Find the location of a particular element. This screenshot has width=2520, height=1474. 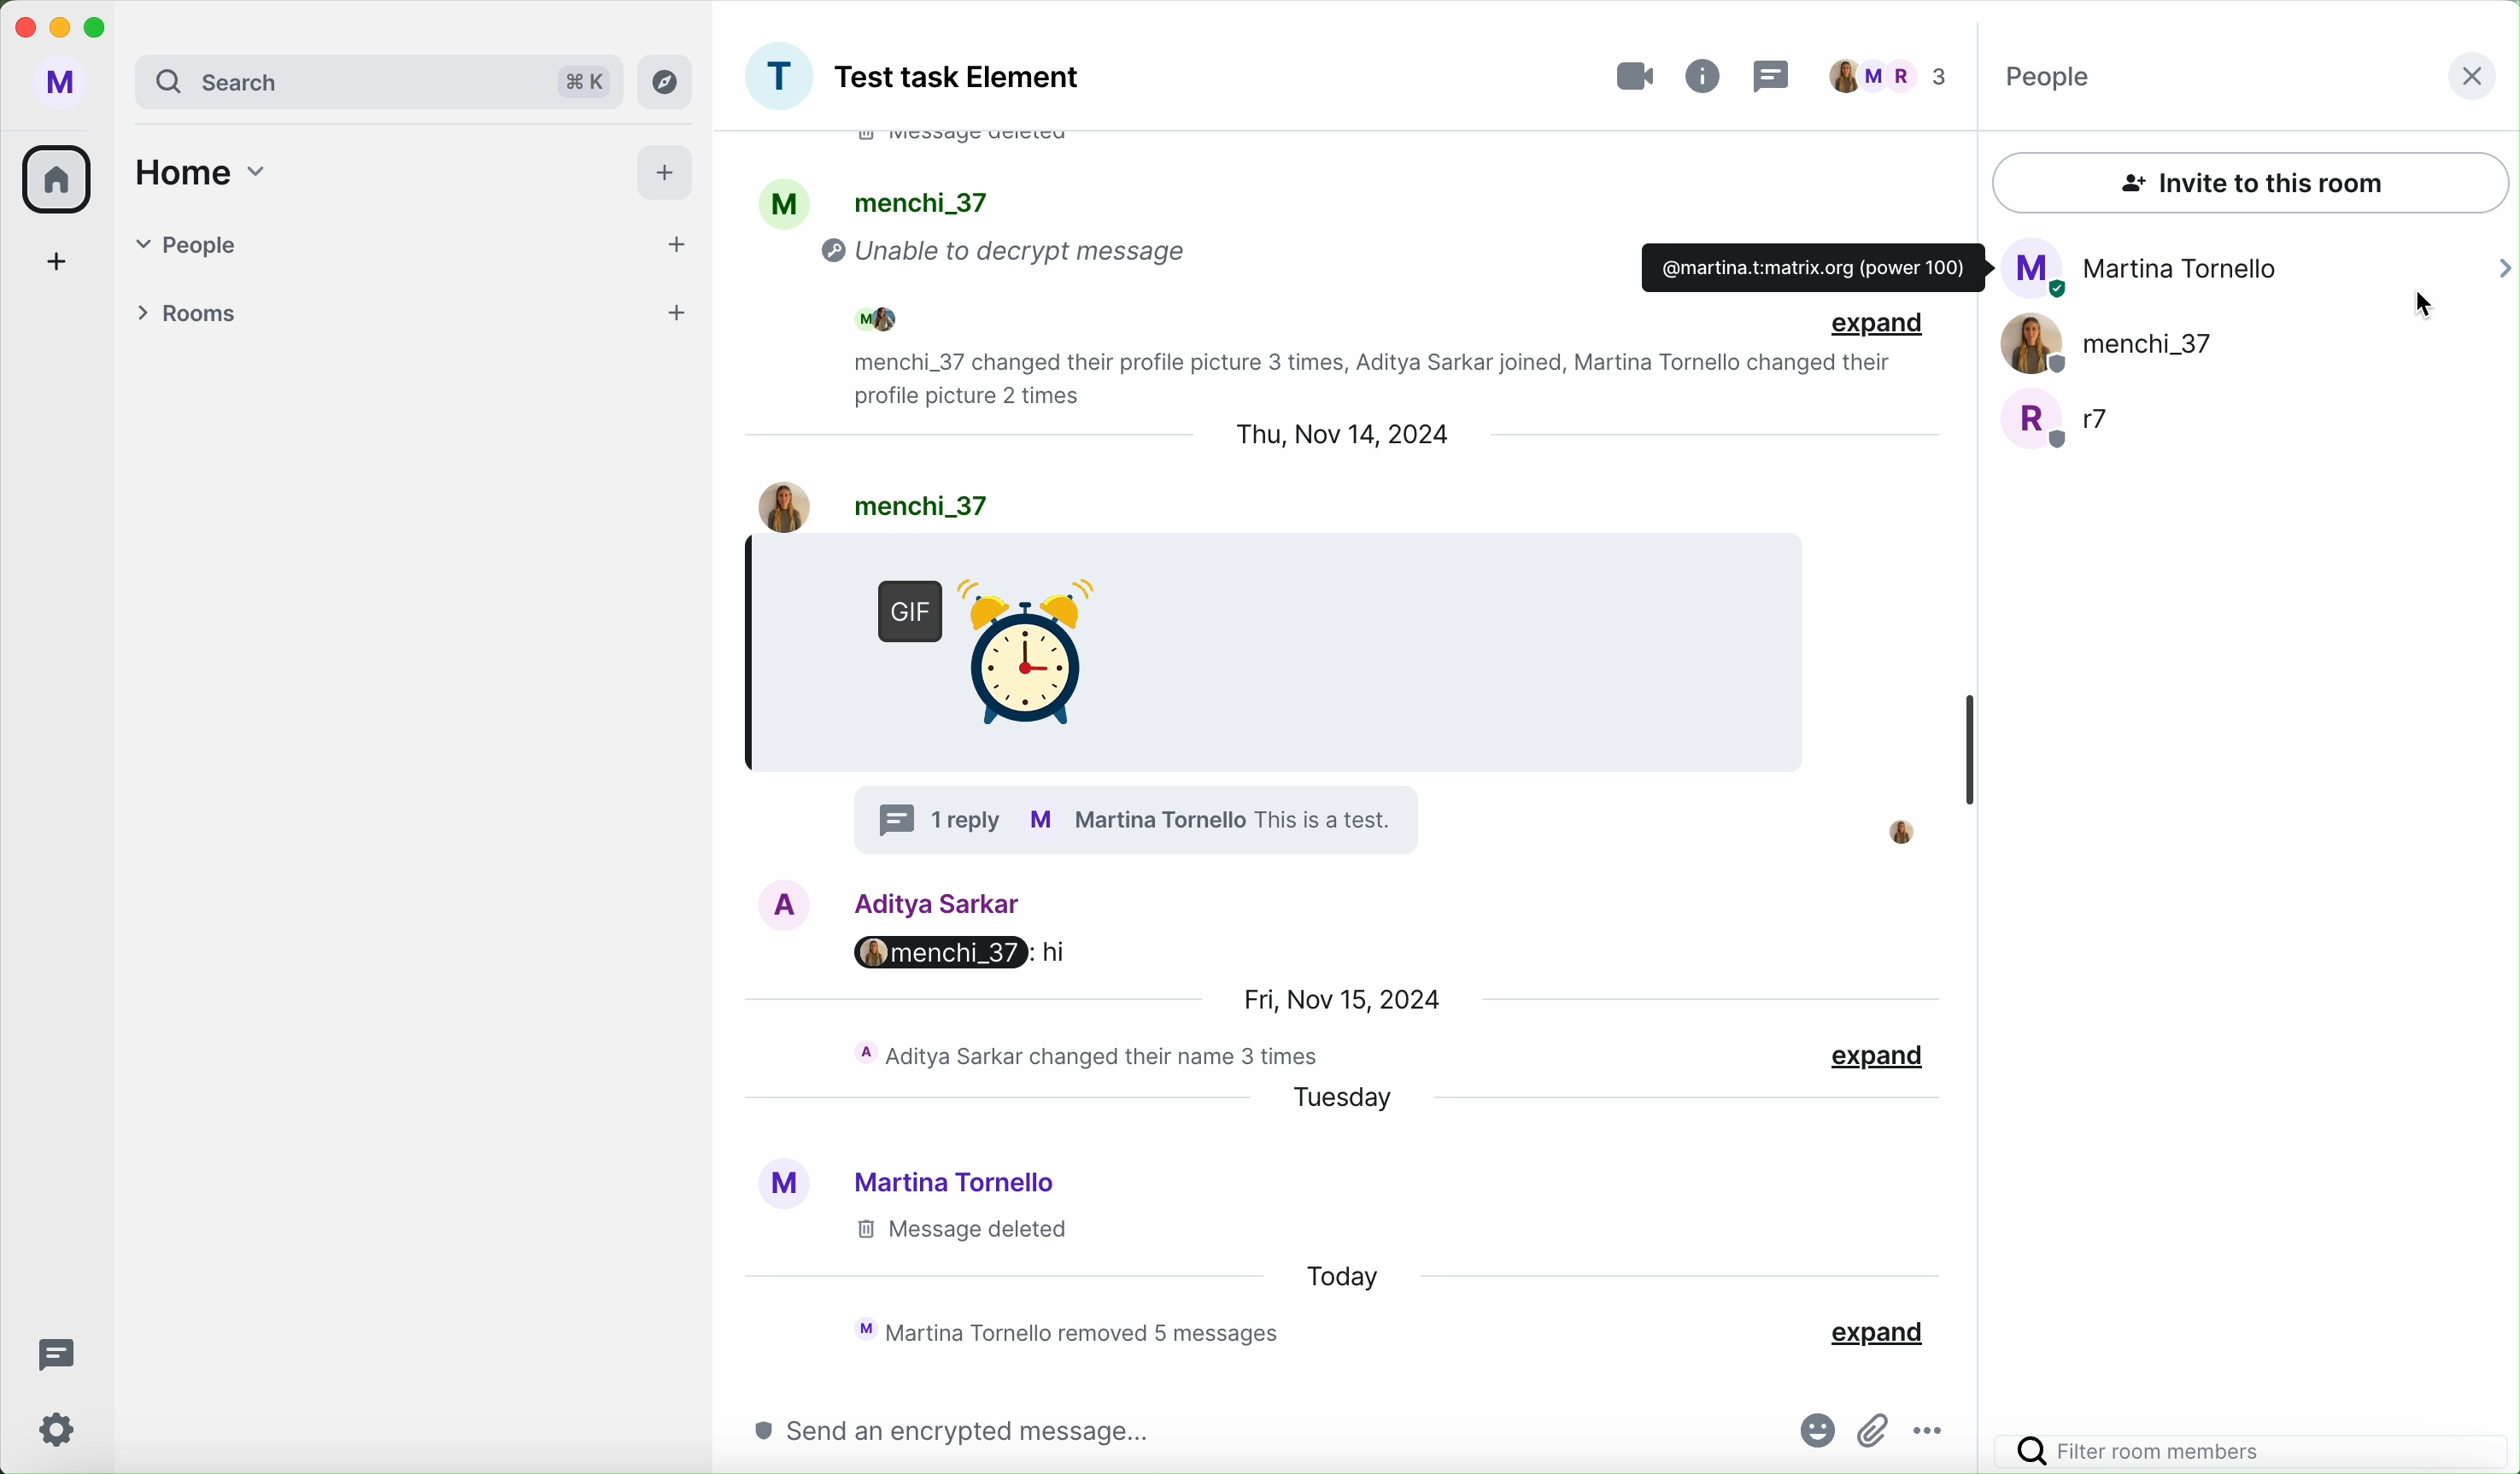

menchi_37 user is located at coordinates (2109, 344).